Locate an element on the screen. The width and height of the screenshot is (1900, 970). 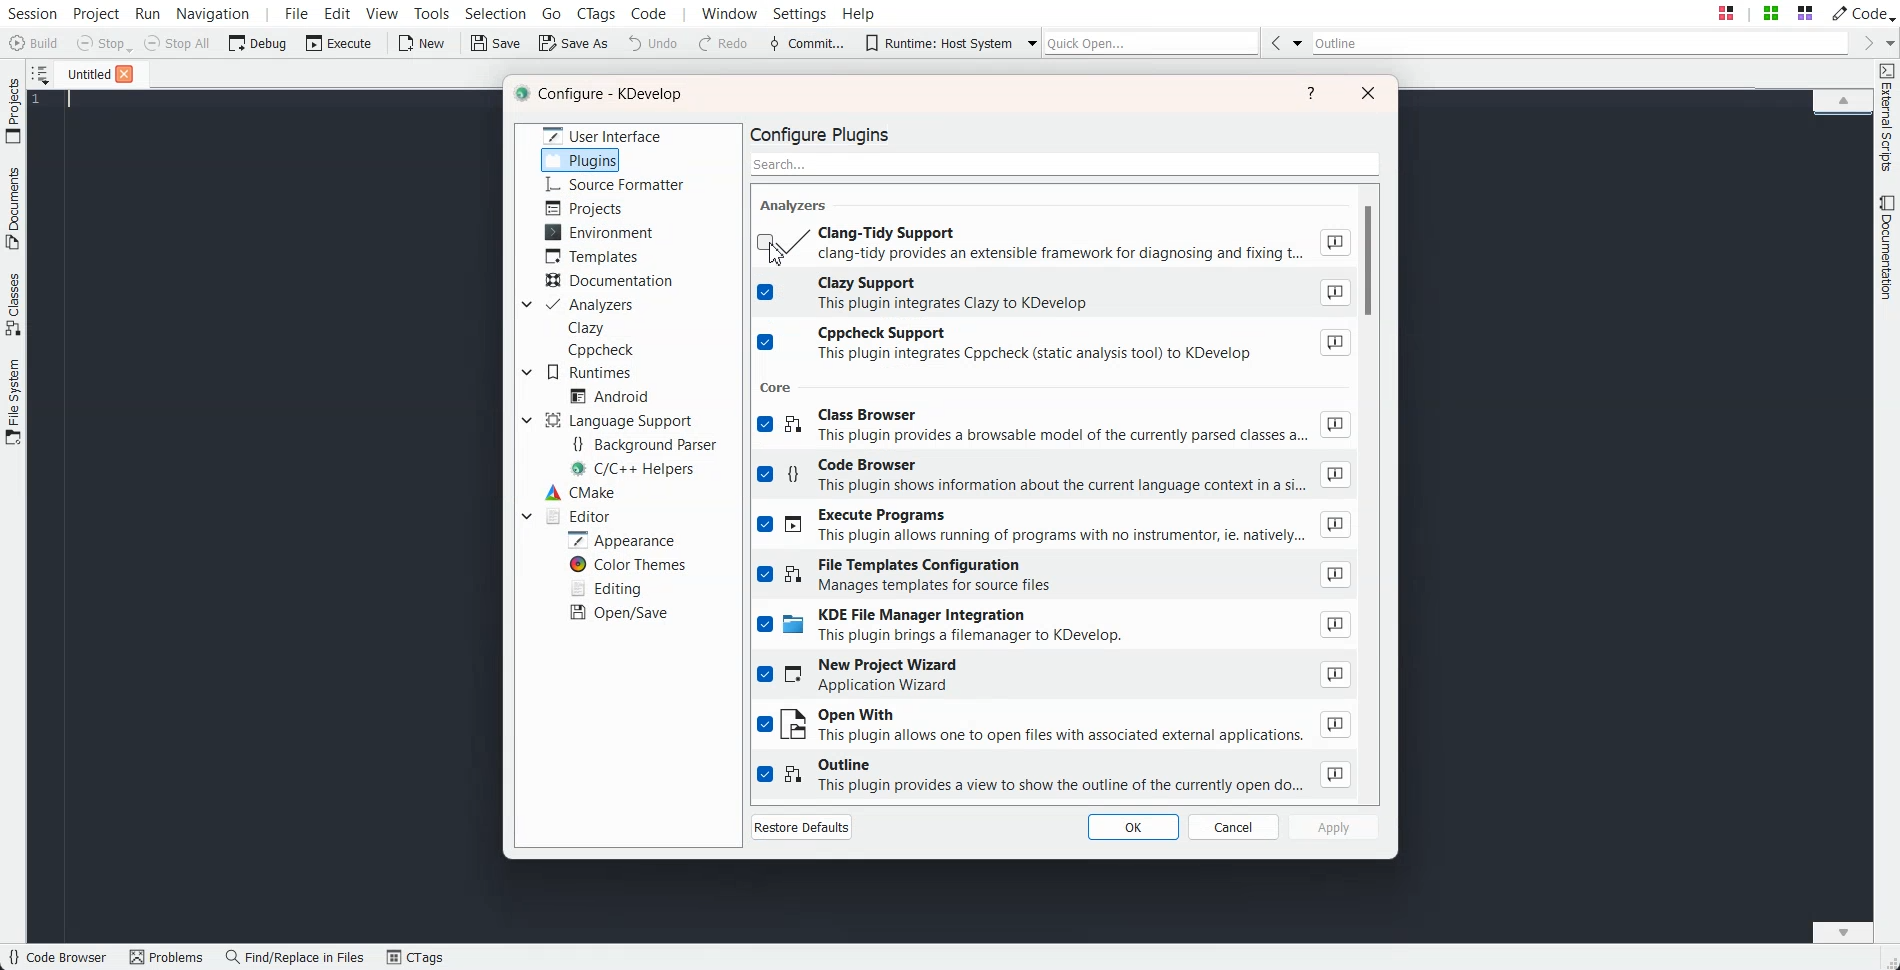
Quick Open is located at coordinates (1152, 42).